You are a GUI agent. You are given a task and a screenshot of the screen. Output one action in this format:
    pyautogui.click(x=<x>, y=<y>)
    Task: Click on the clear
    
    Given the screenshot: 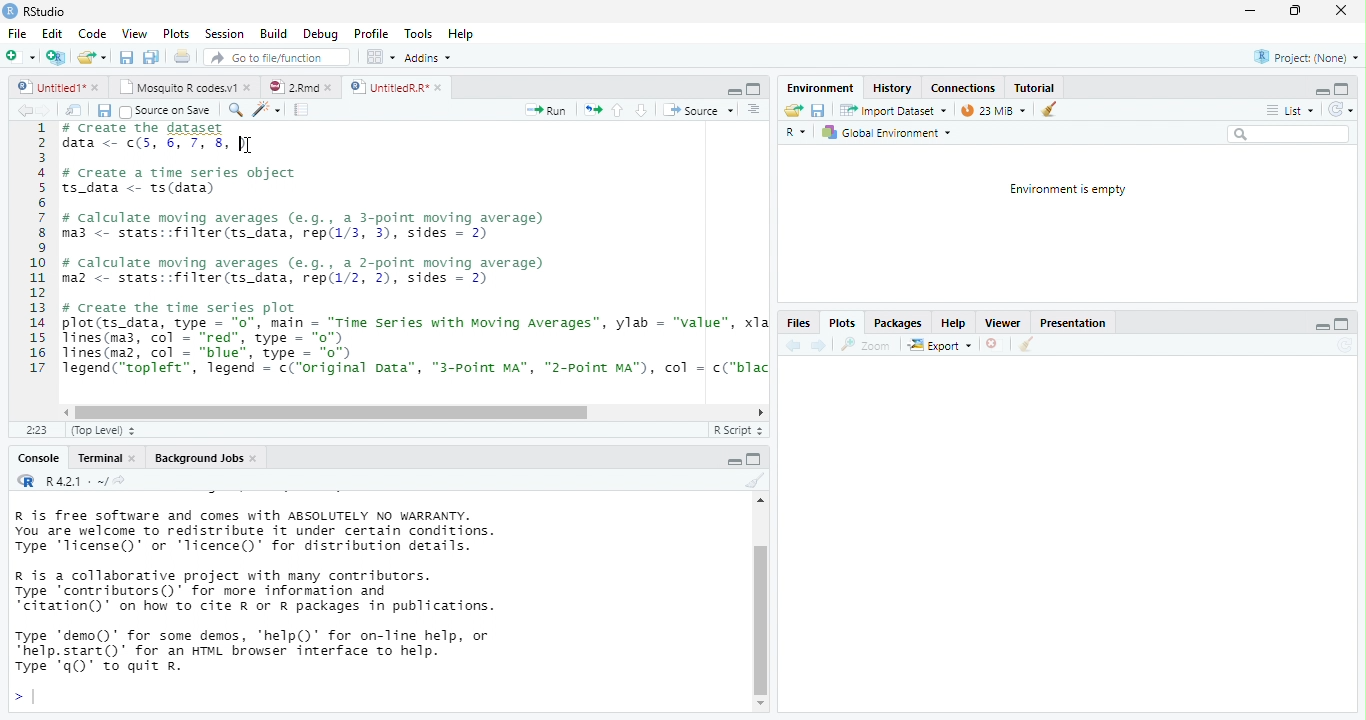 What is the action you would take?
    pyautogui.click(x=753, y=481)
    